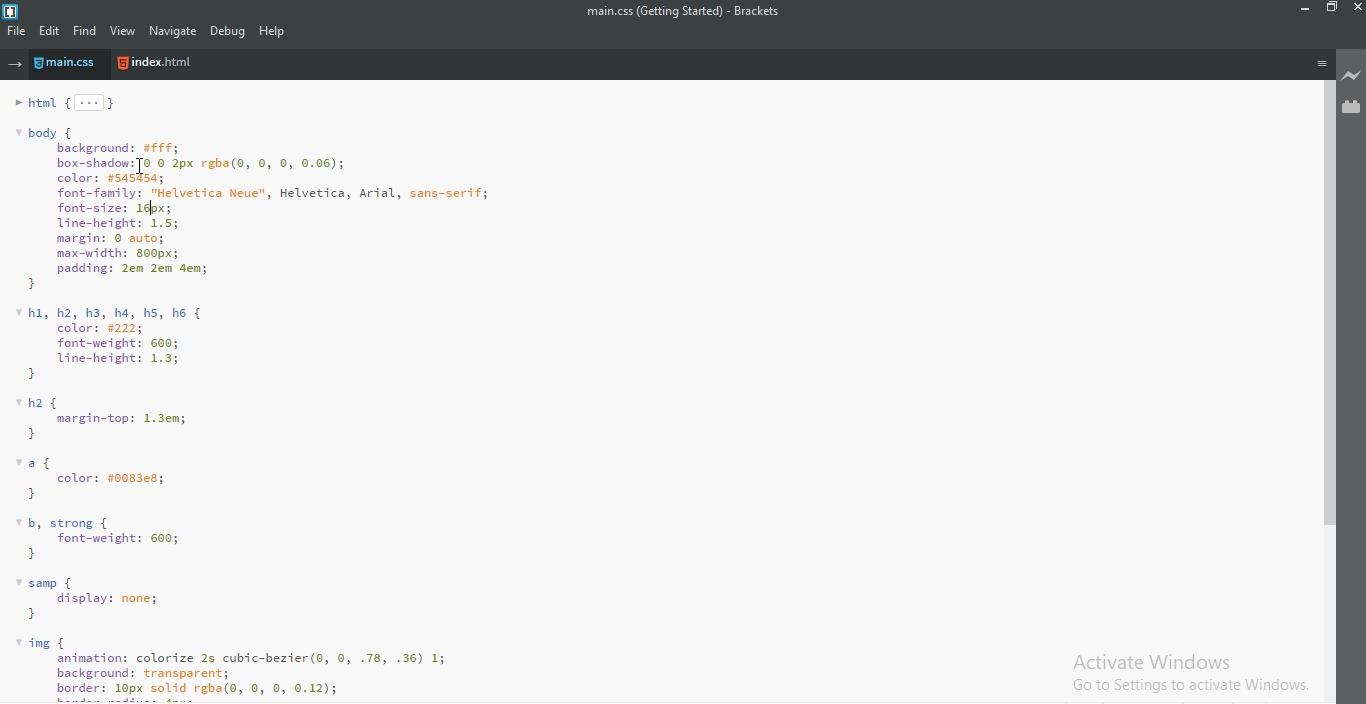  Describe the element at coordinates (124, 32) in the screenshot. I see `view` at that location.